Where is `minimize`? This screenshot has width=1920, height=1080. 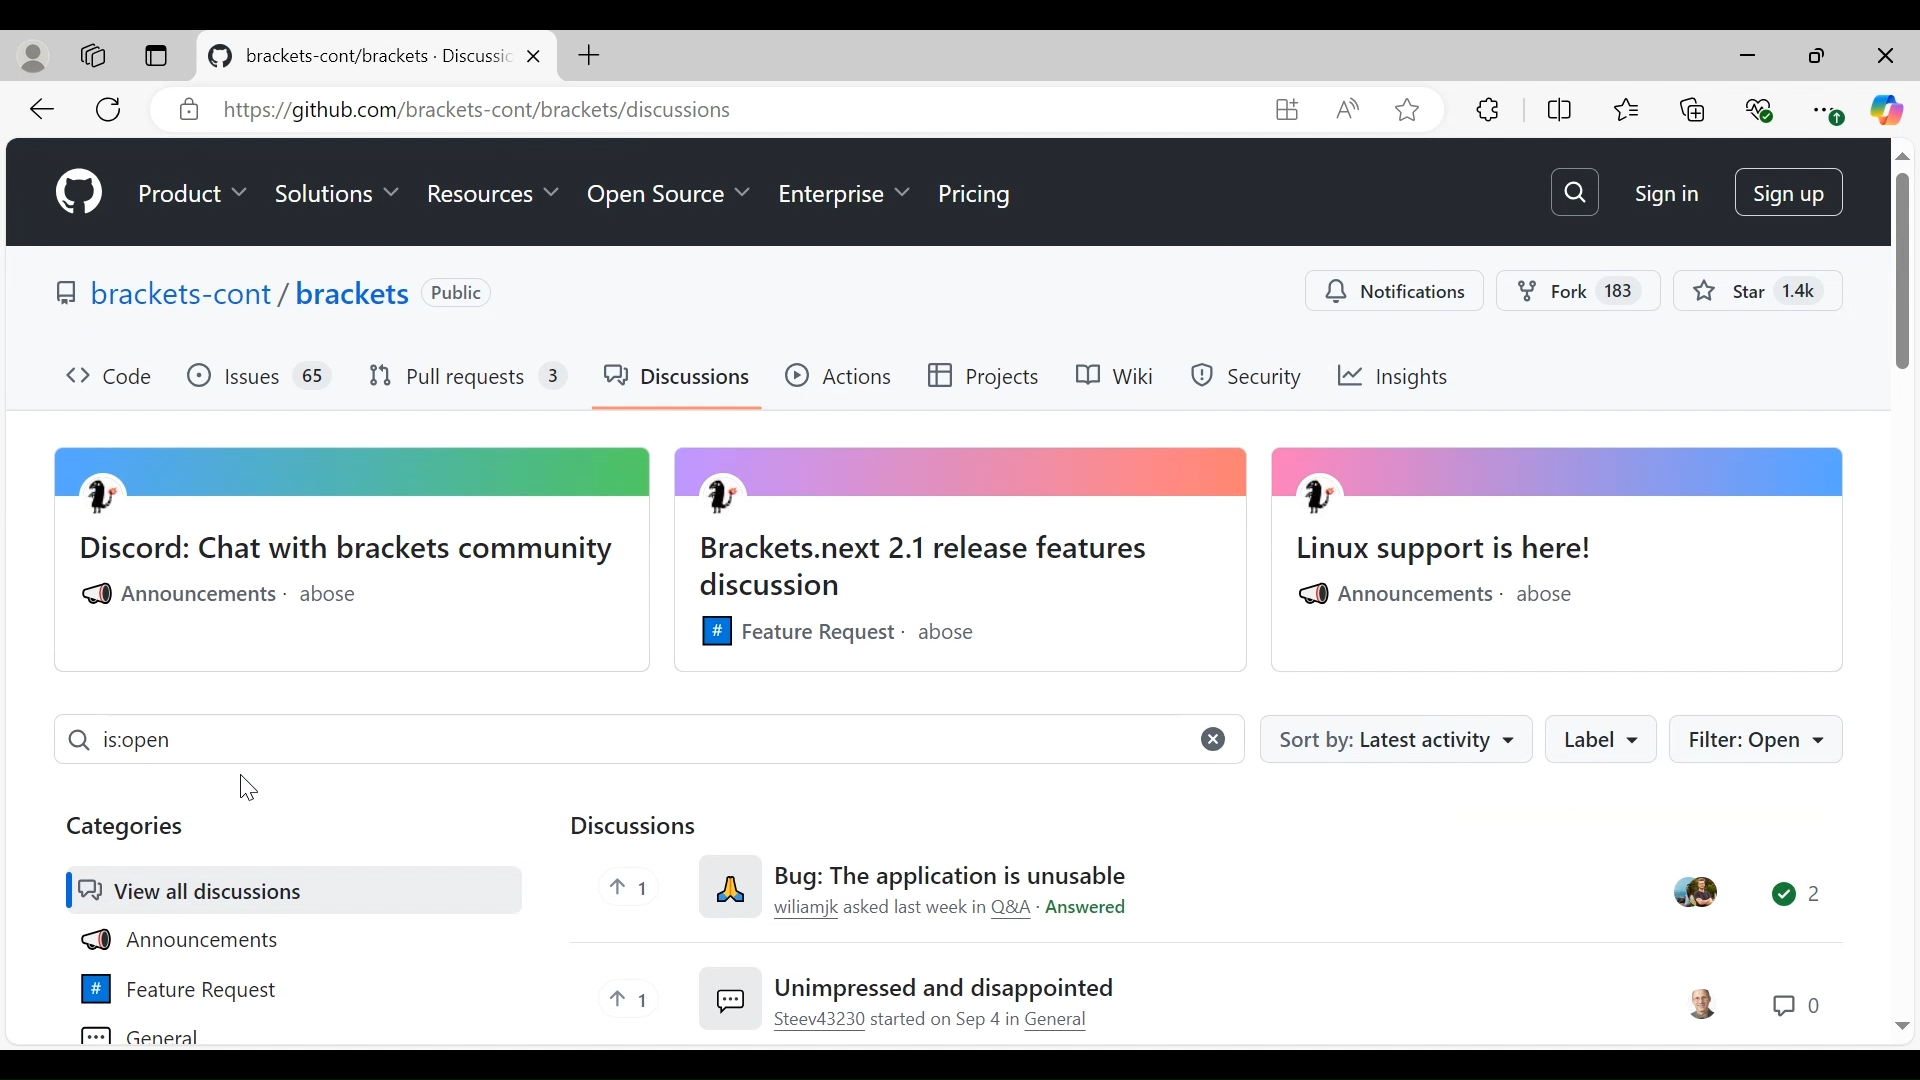
minimize is located at coordinates (1820, 58).